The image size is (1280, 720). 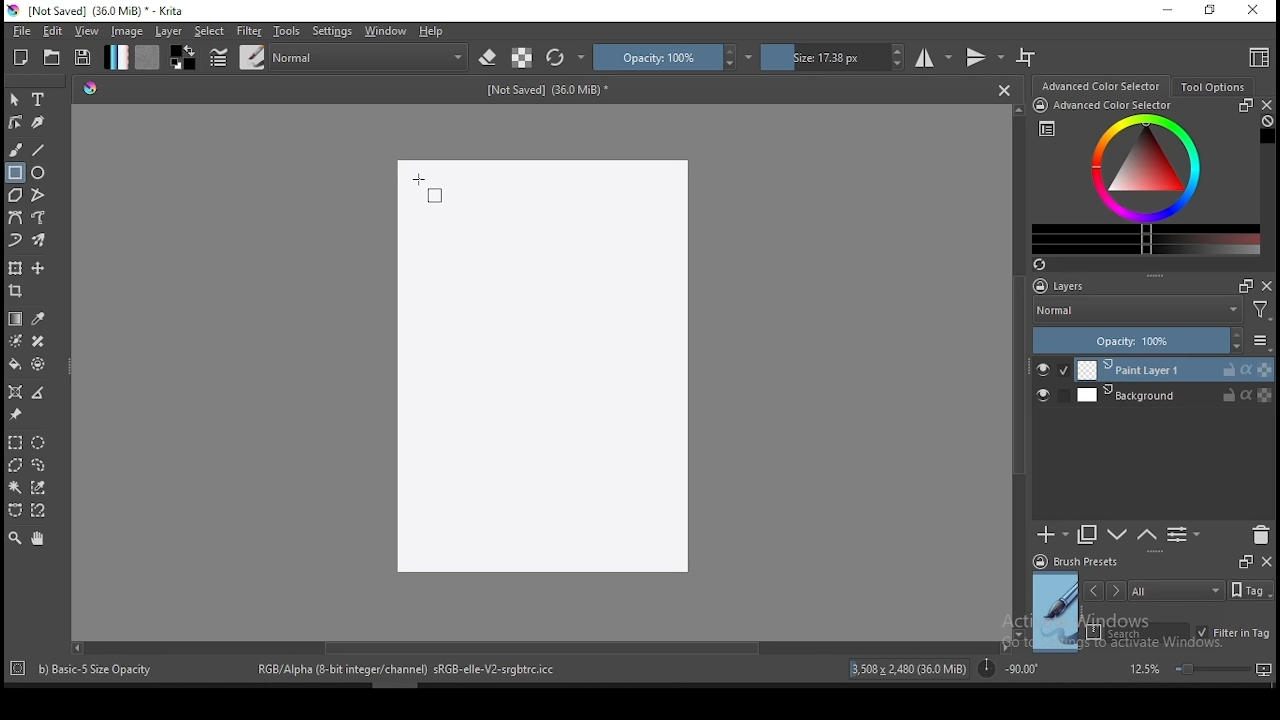 I want to click on advance color selector, so click(x=1103, y=85).